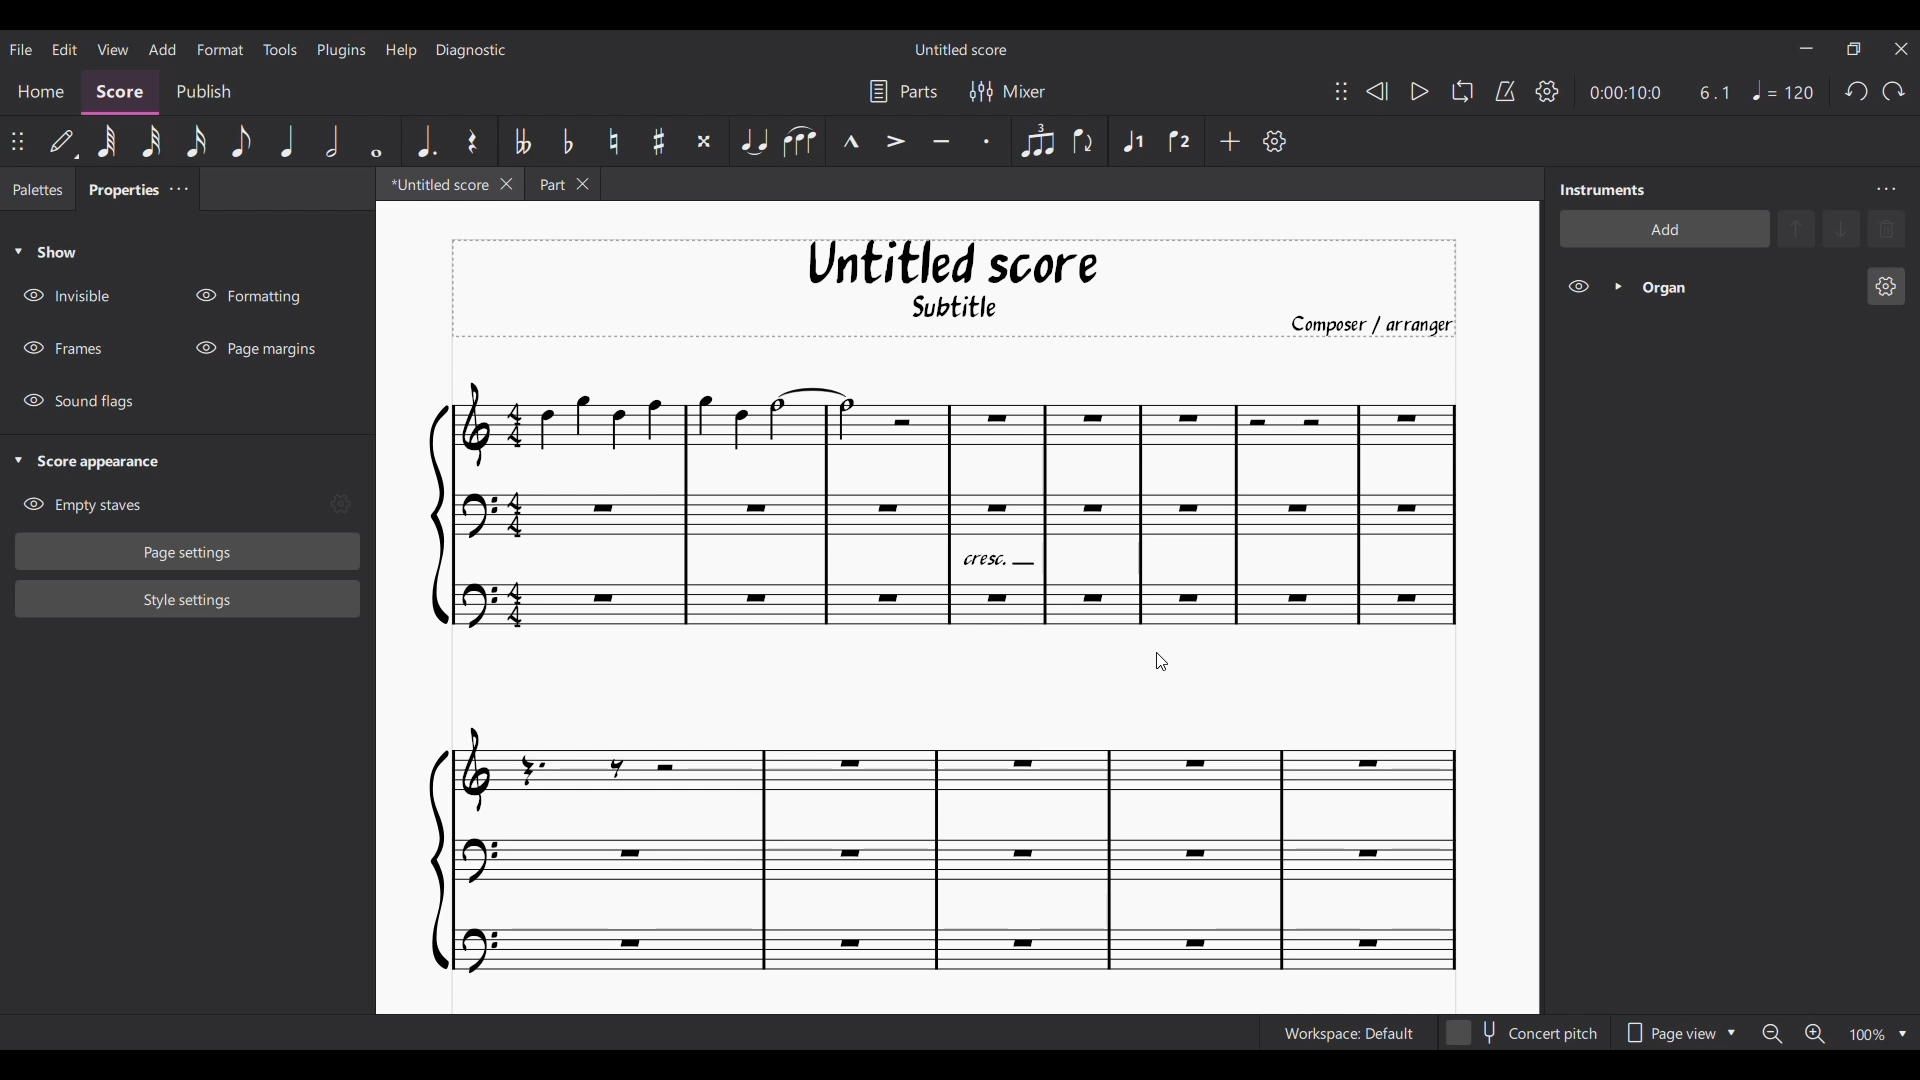 Image resolution: width=1920 pixels, height=1080 pixels. What do you see at coordinates (1902, 1035) in the screenshot?
I see `Zoom options` at bounding box center [1902, 1035].